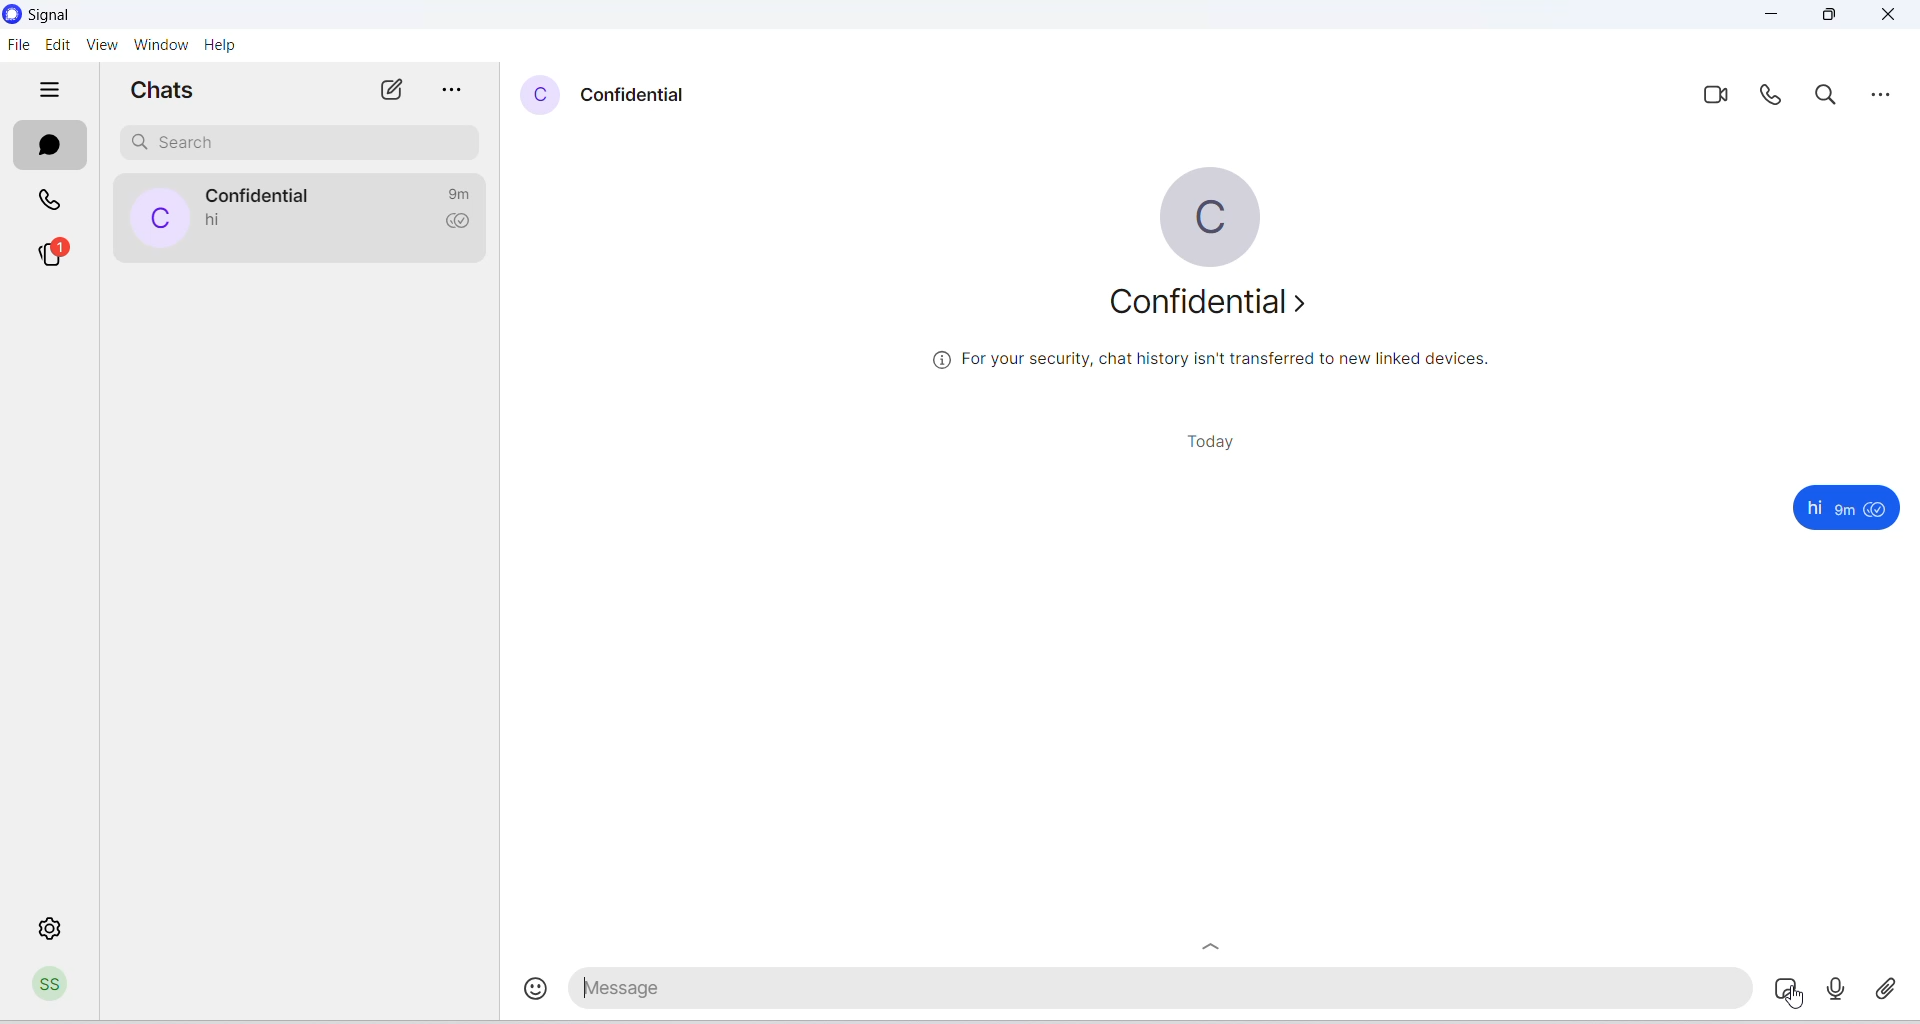 The height and width of the screenshot is (1024, 1920). Describe the element at coordinates (1834, 18) in the screenshot. I see `maximize` at that location.